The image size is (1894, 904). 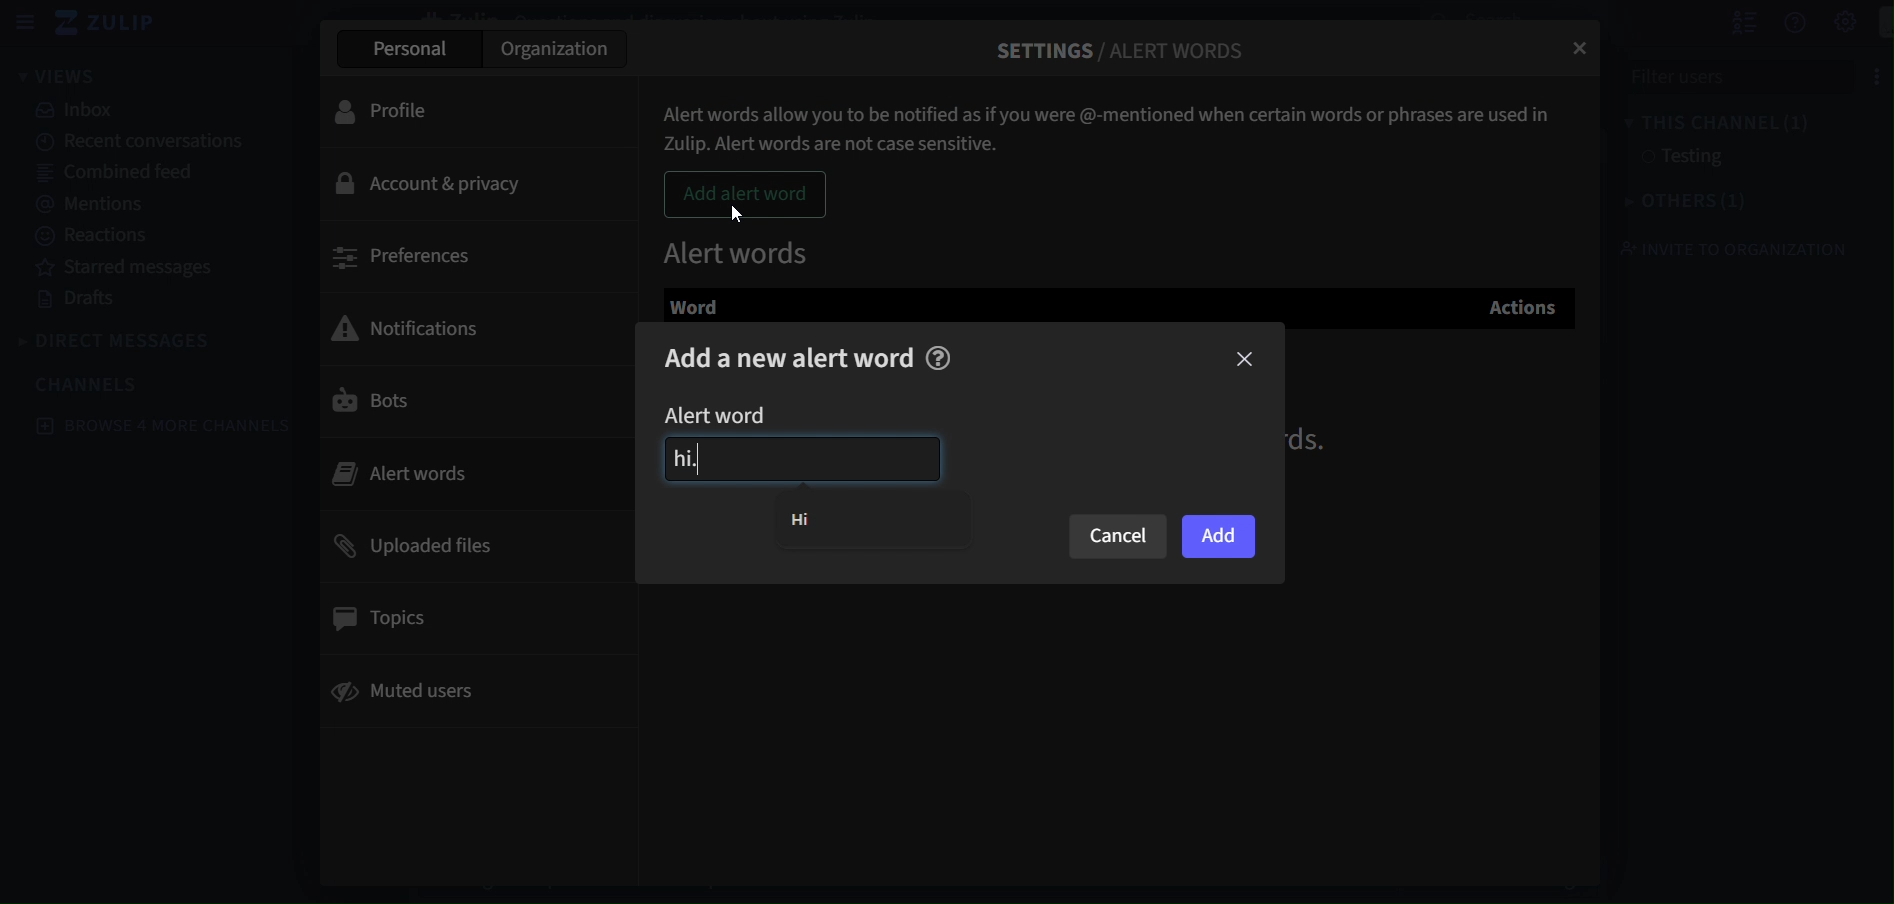 What do you see at coordinates (1825, 23) in the screenshot?
I see `main menu` at bounding box center [1825, 23].